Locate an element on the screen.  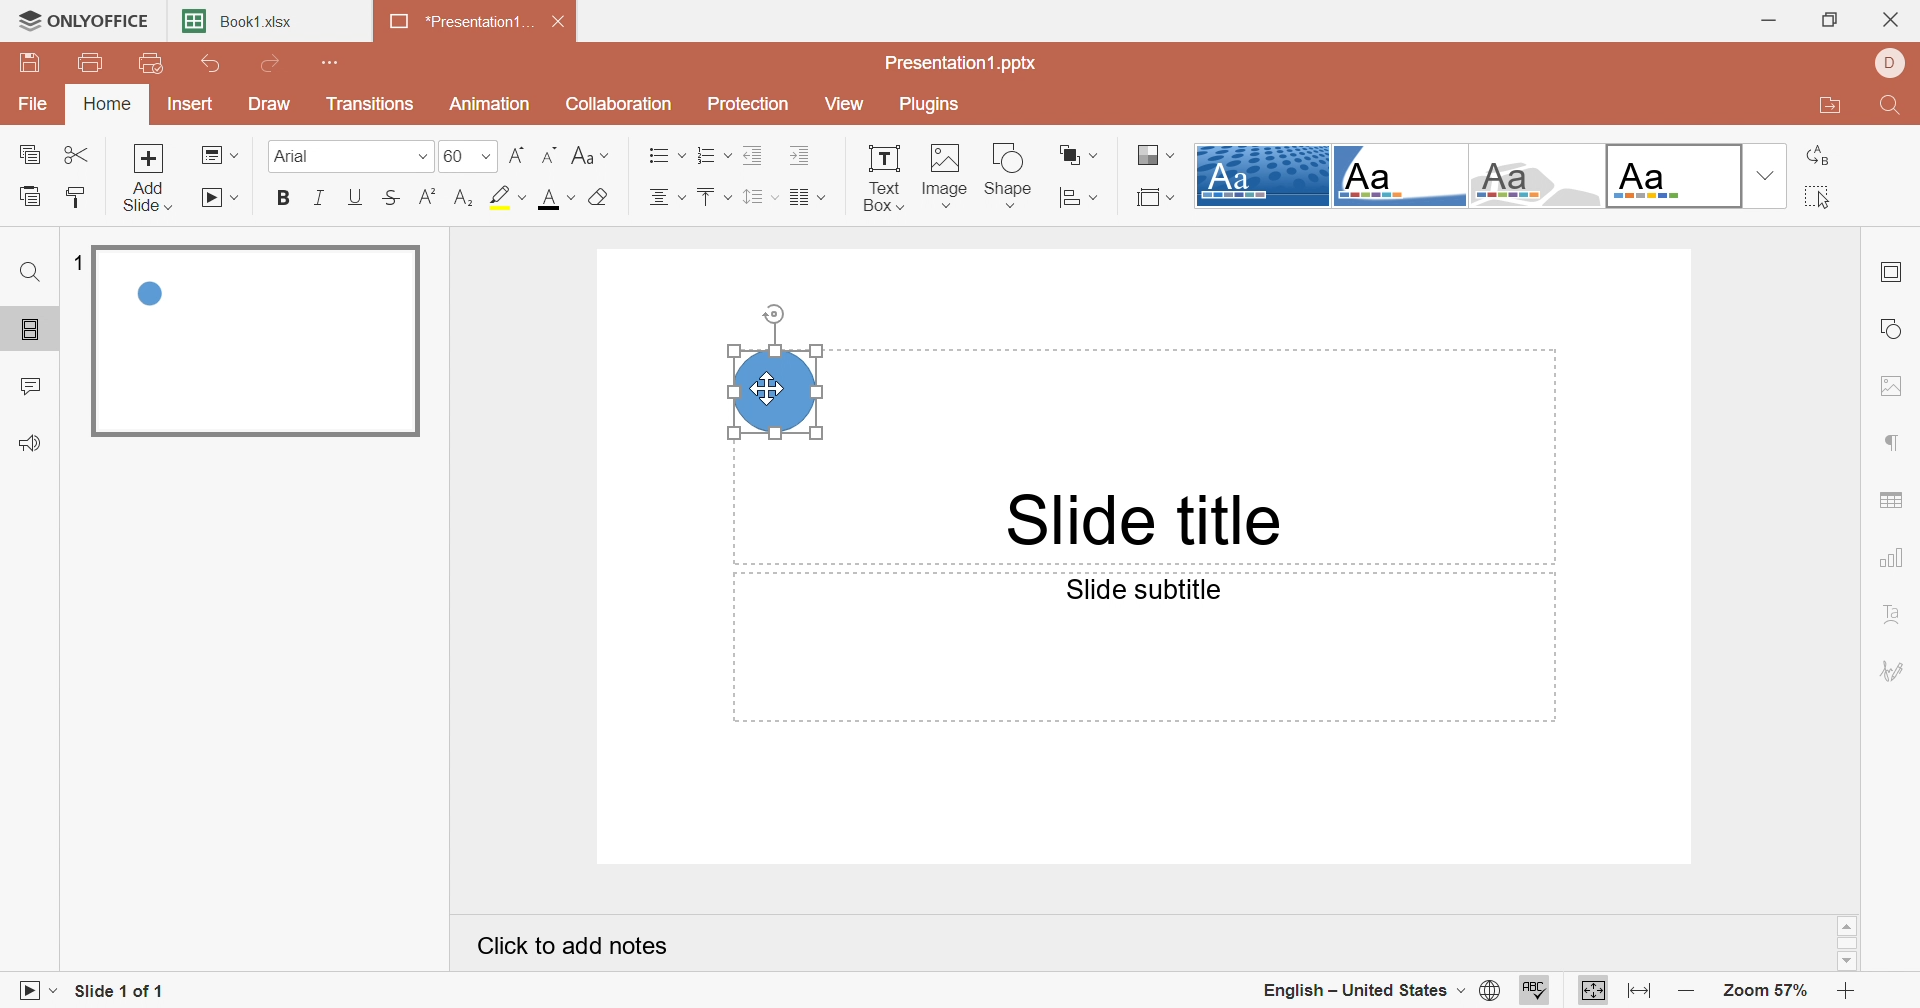
Shape is located at coordinates (1009, 175).